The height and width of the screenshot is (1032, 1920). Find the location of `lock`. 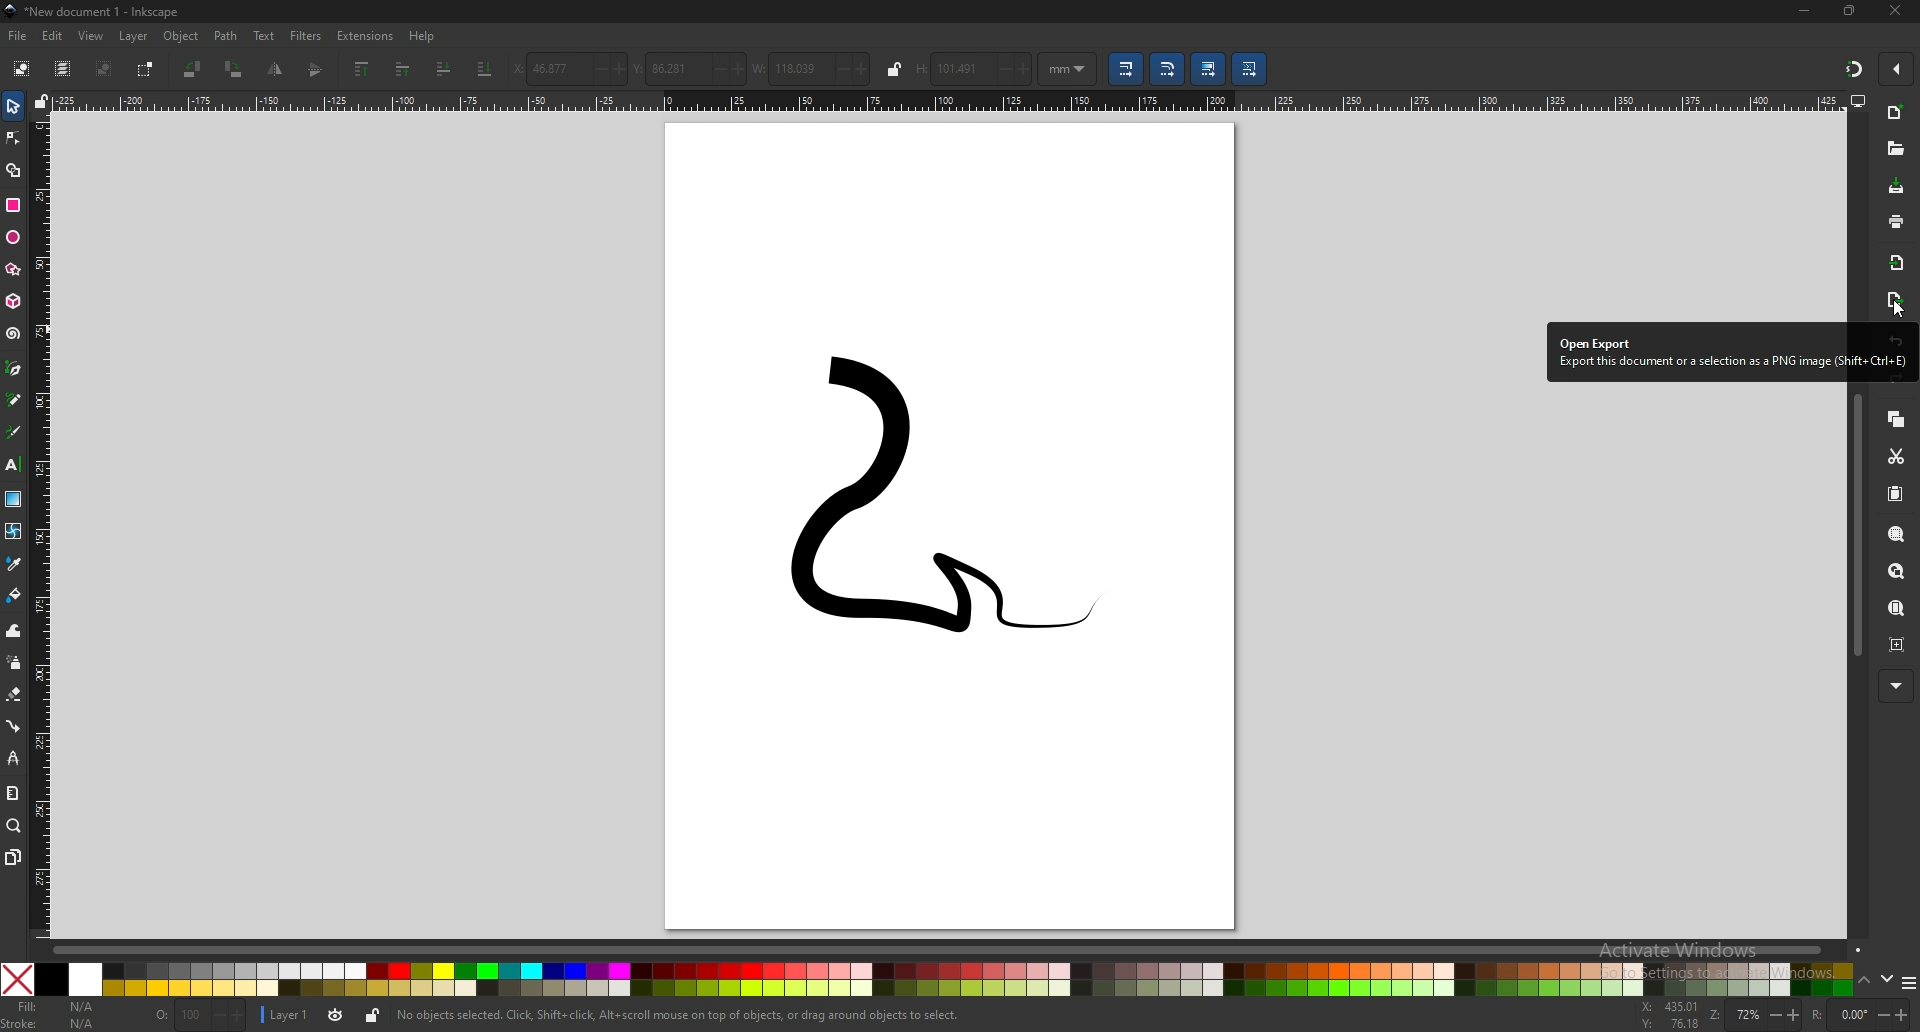

lock is located at coordinates (372, 1015).